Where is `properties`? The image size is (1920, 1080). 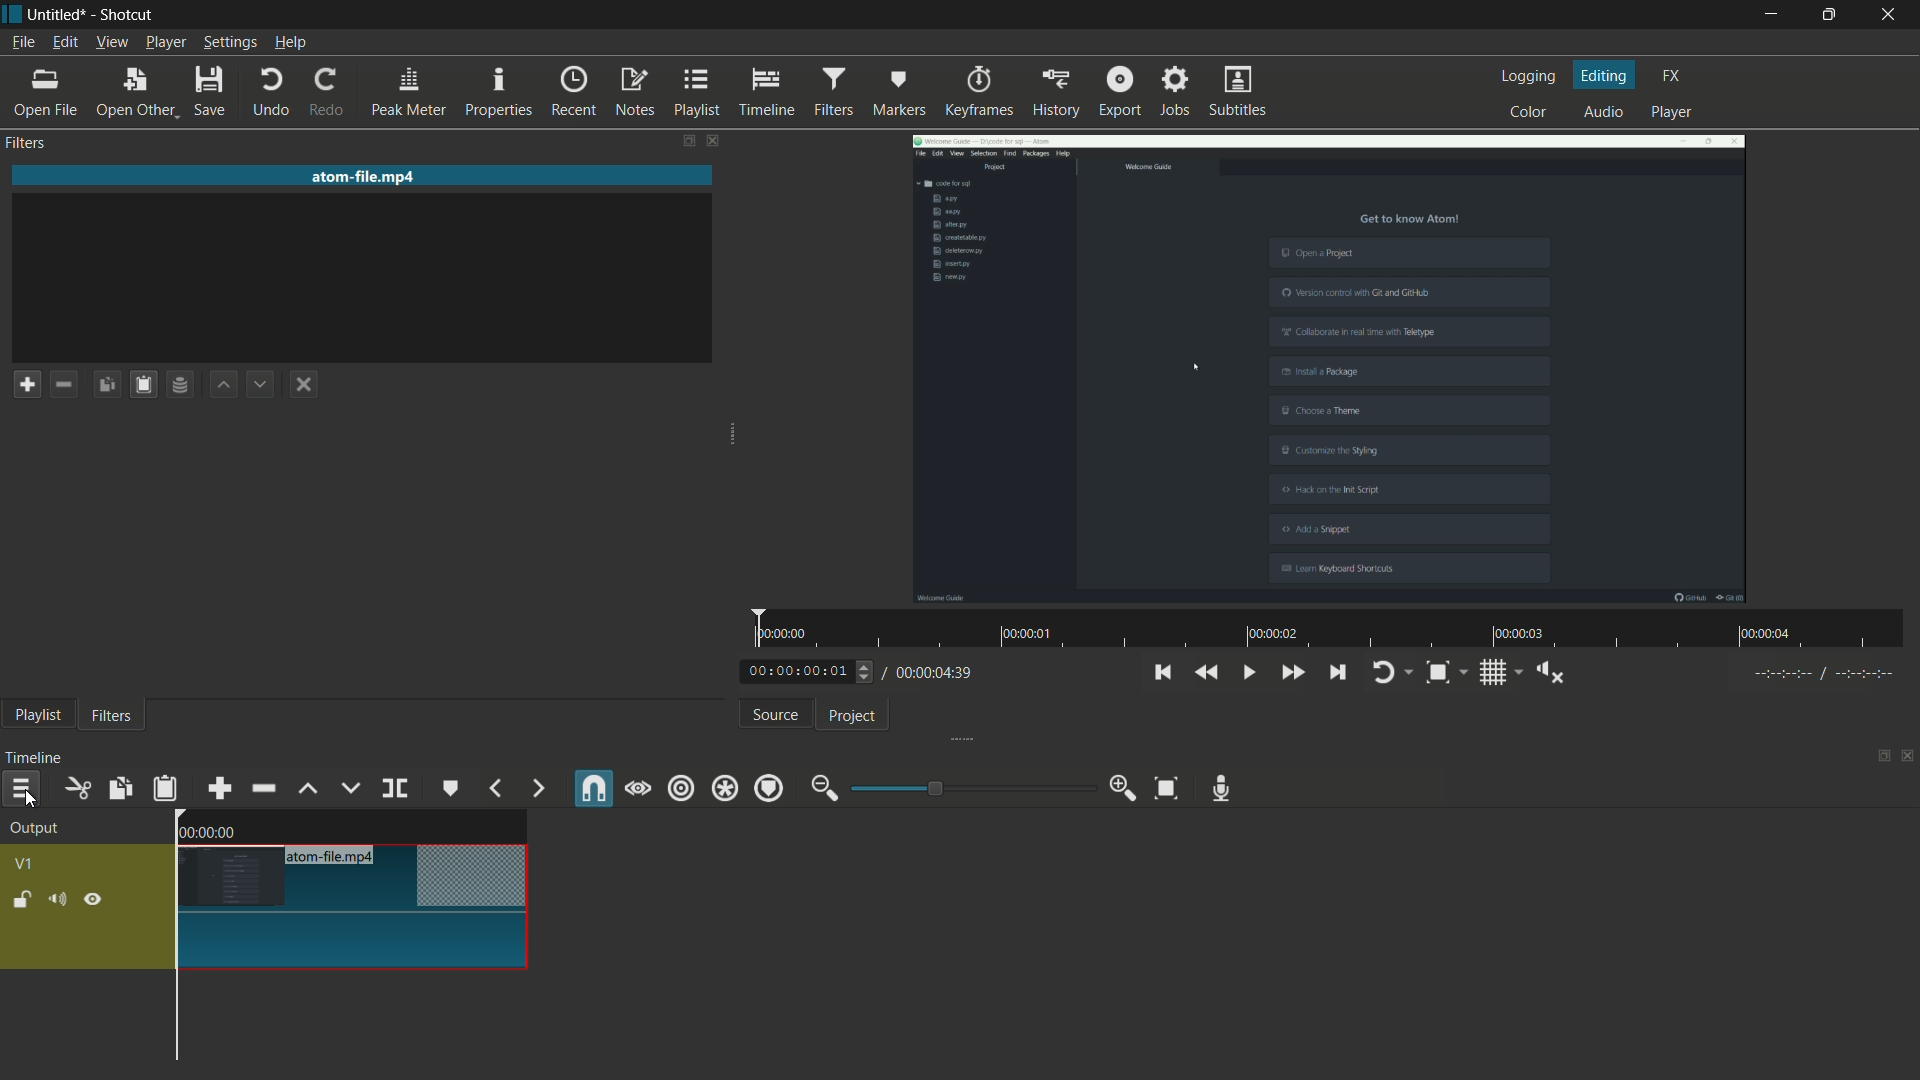
properties is located at coordinates (499, 89).